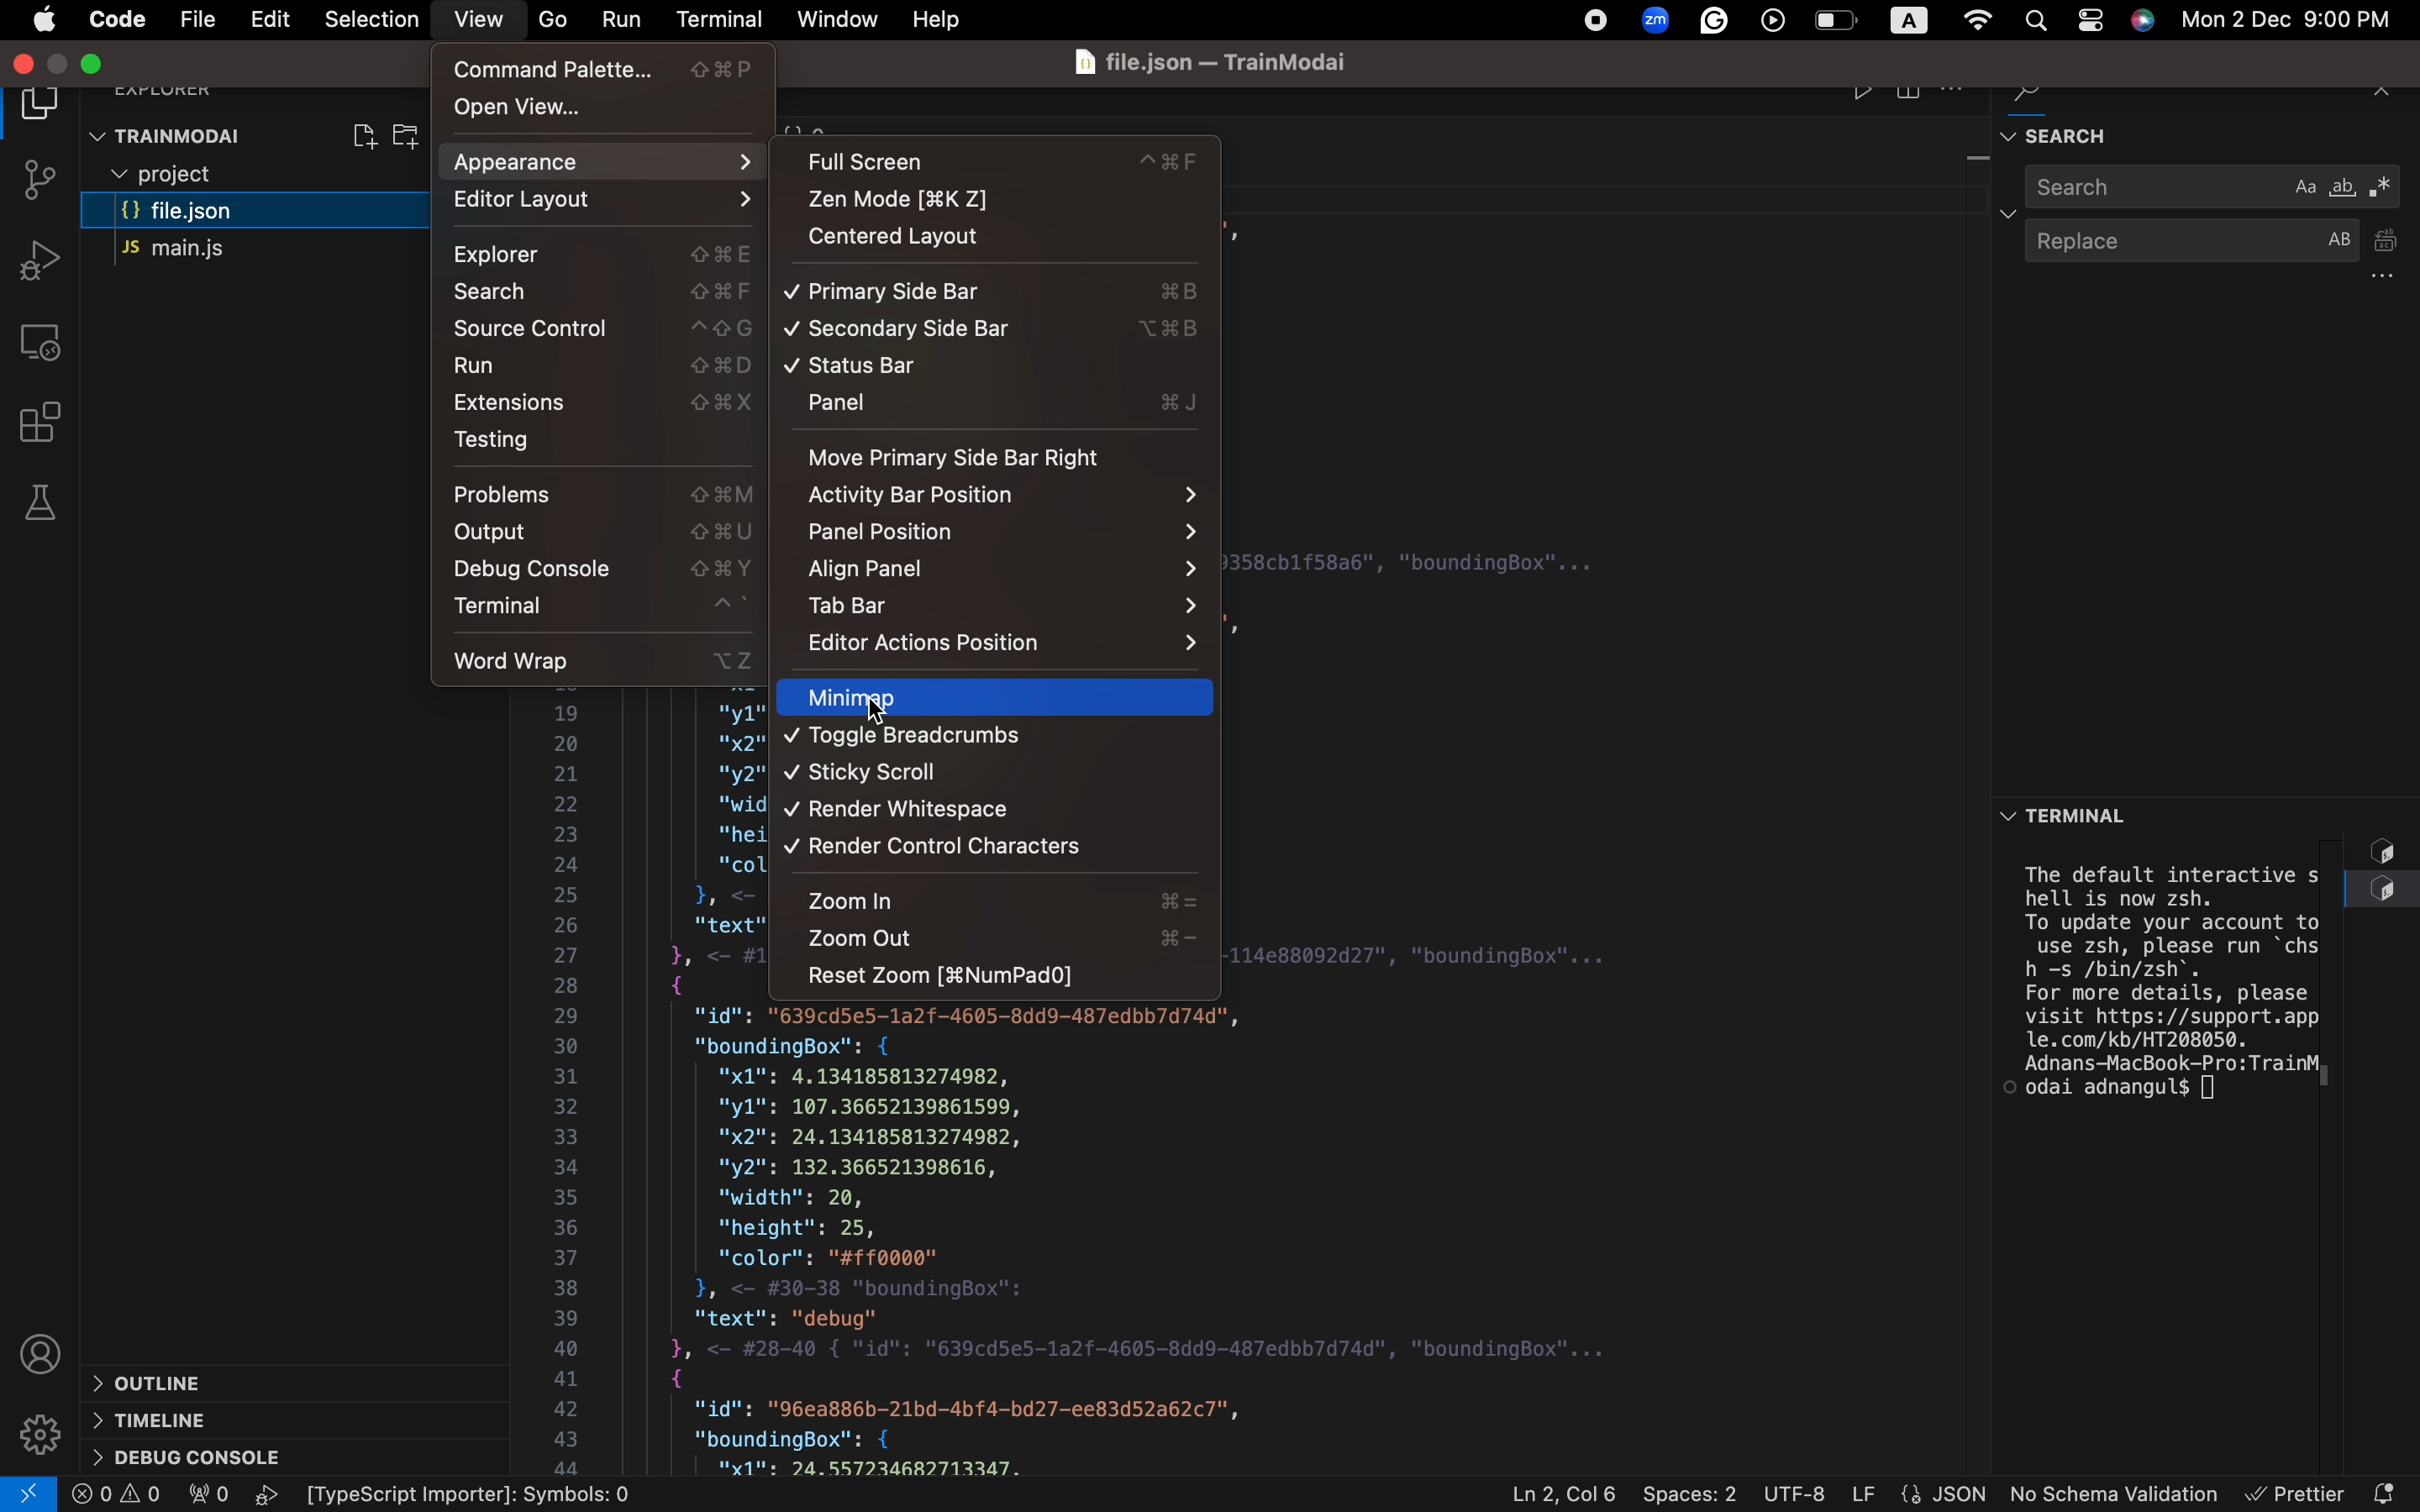 The width and height of the screenshot is (2420, 1512). What do you see at coordinates (268, 21) in the screenshot?
I see `` at bounding box center [268, 21].